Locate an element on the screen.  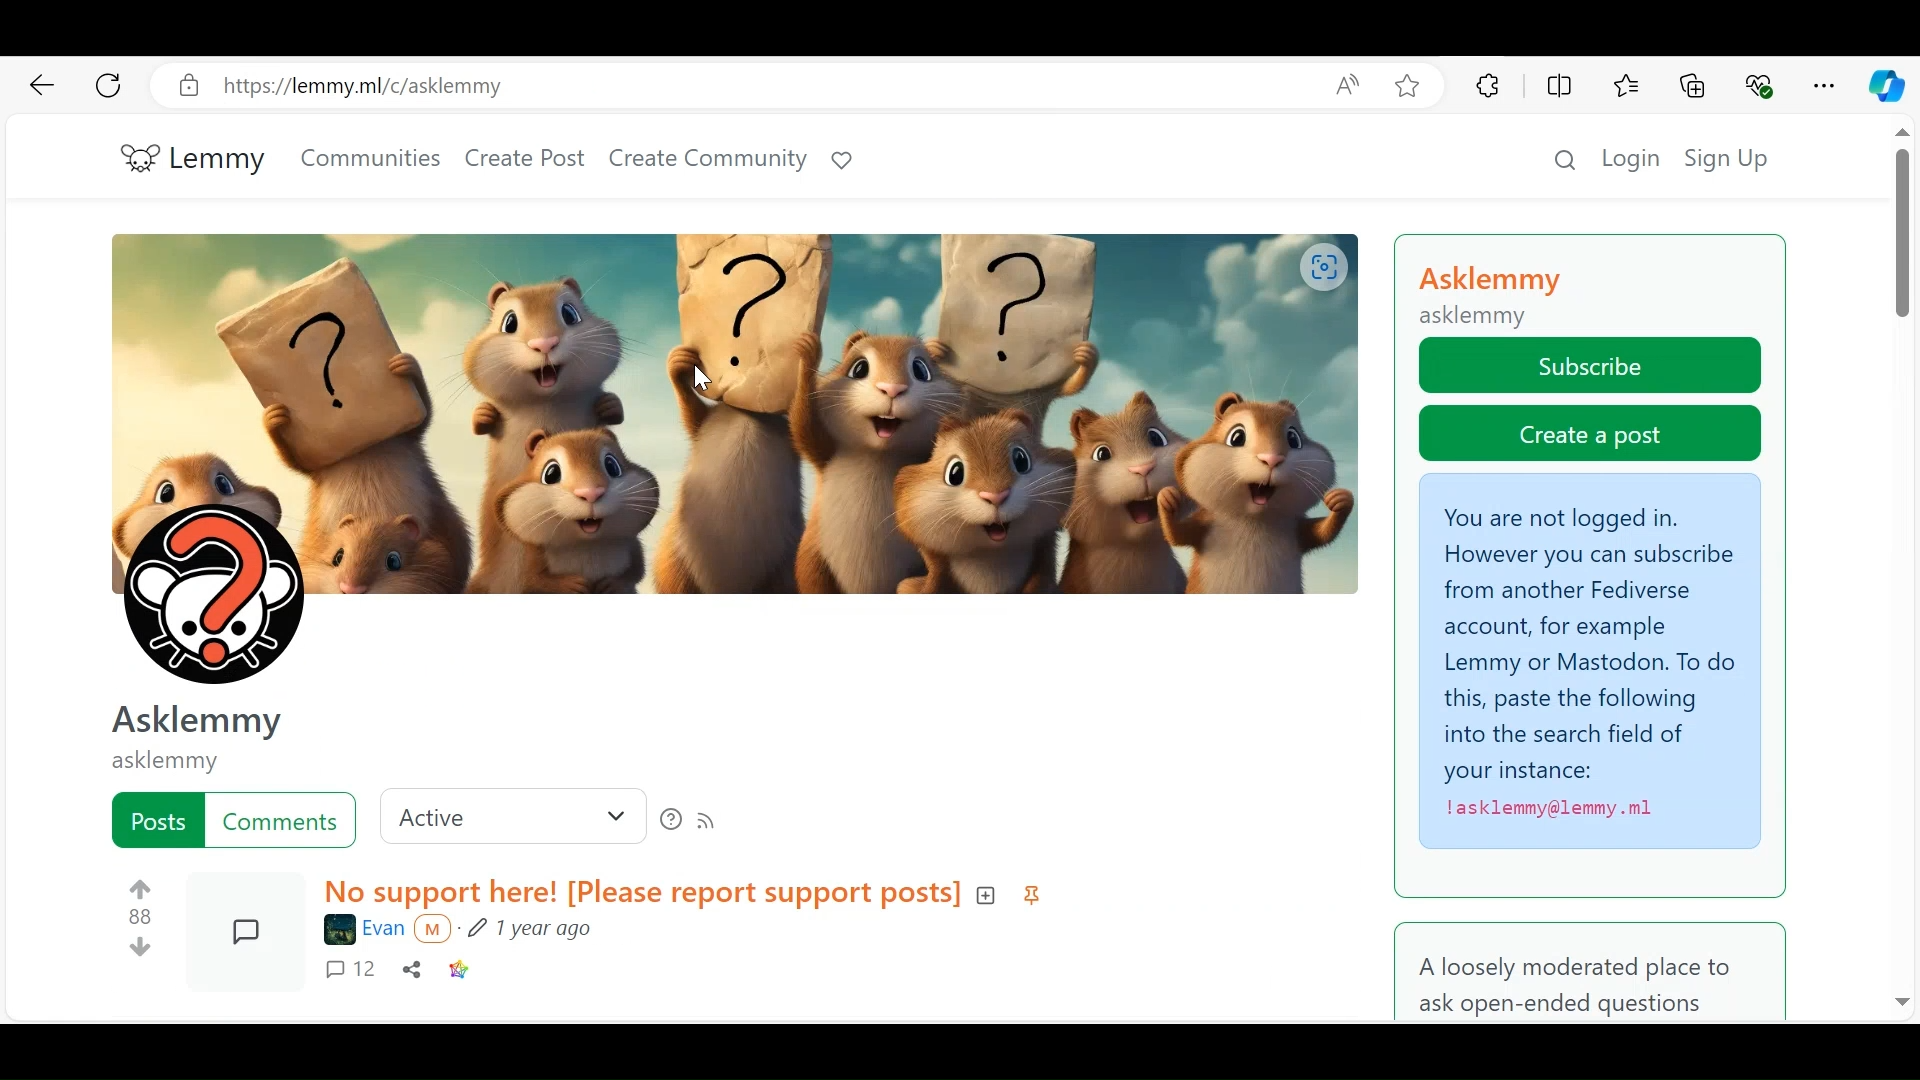
settings and more is located at coordinates (1823, 86).